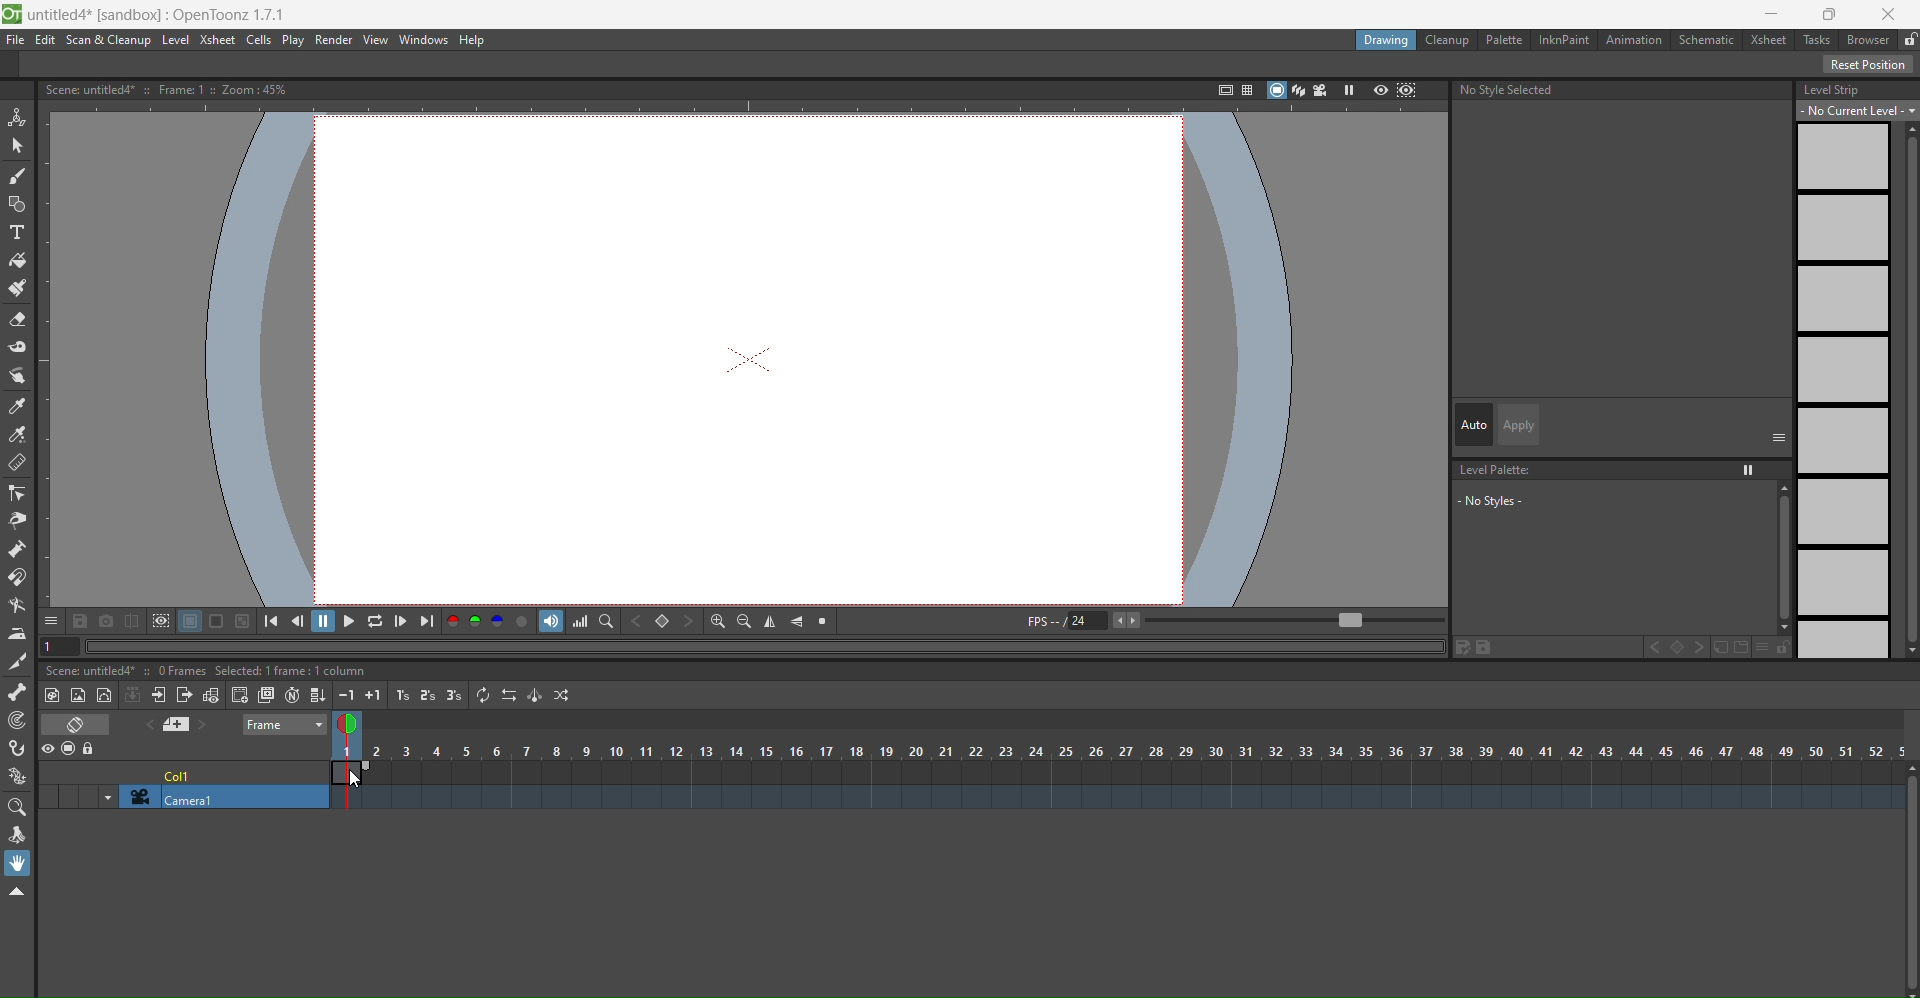 The image size is (1920, 998). Describe the element at coordinates (277, 620) in the screenshot. I see `first  frame` at that location.